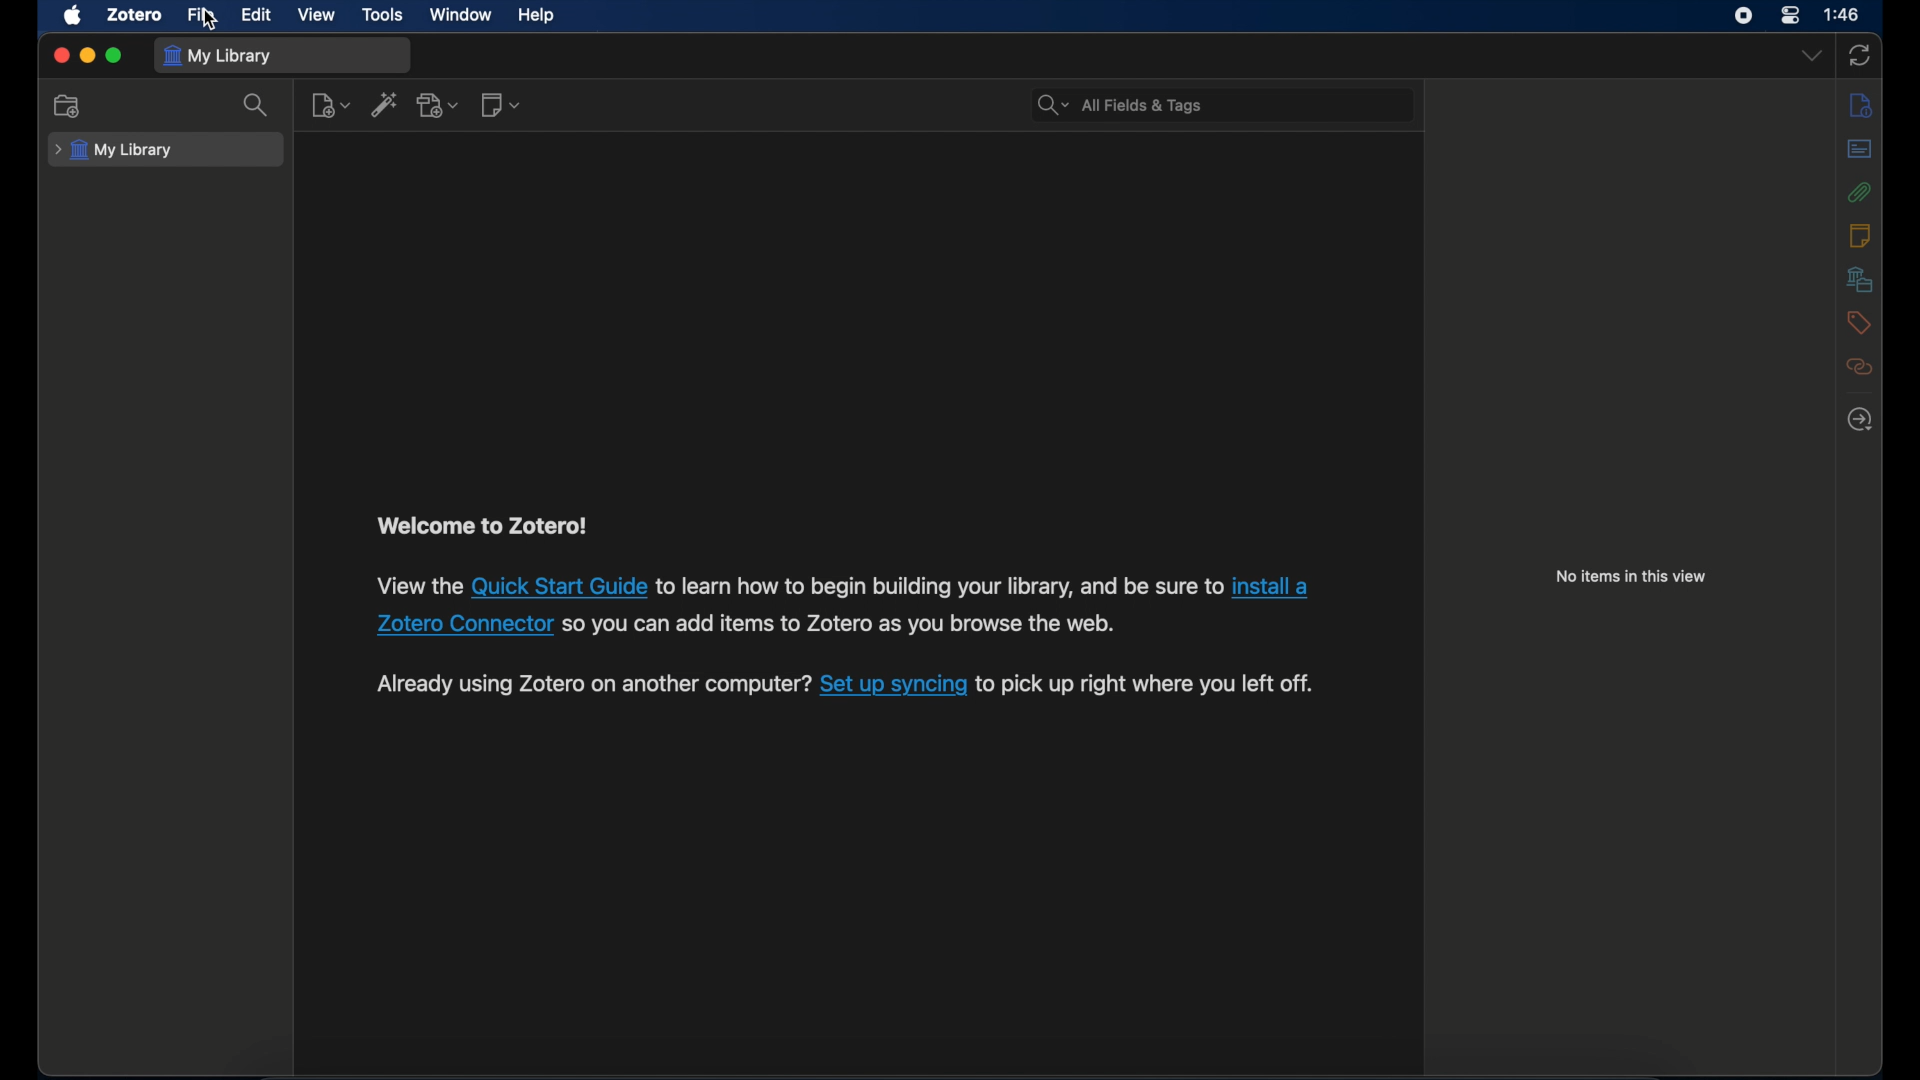  Describe the element at coordinates (217, 55) in the screenshot. I see `my library` at that location.